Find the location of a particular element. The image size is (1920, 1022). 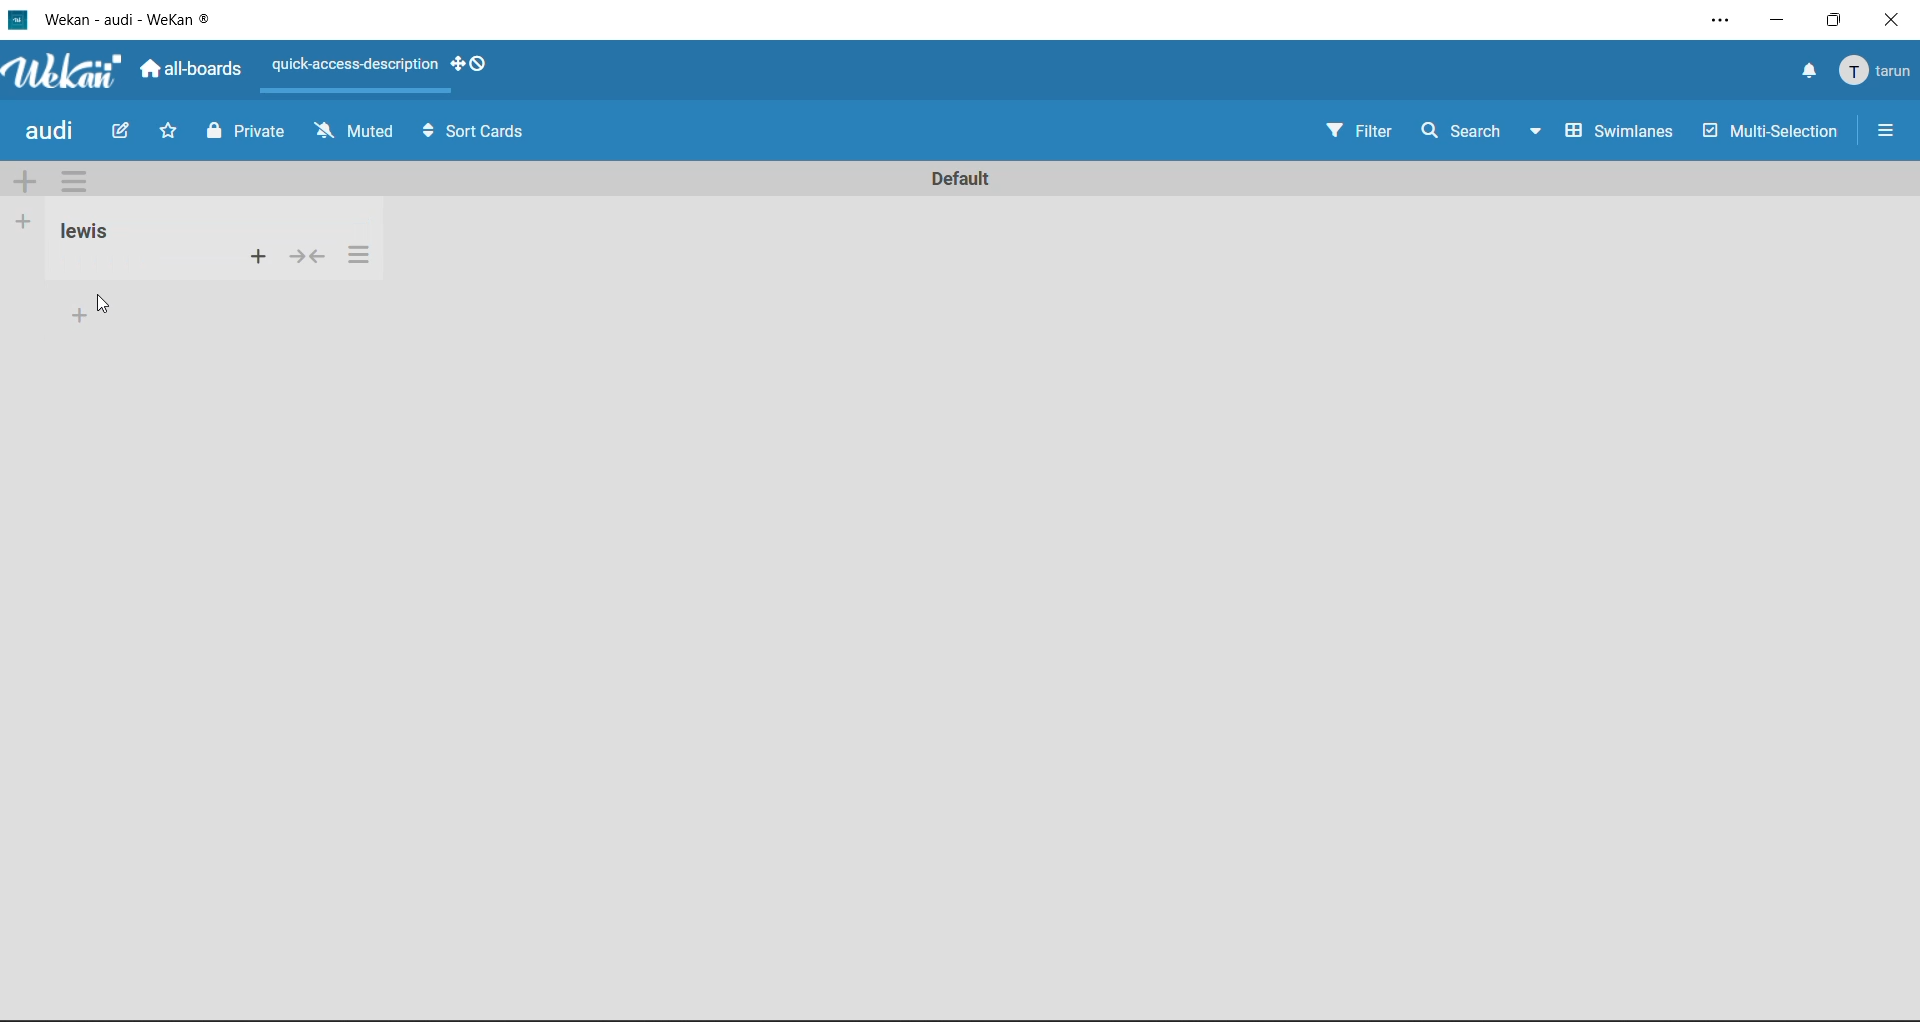

Wekan is located at coordinates (59, 72).